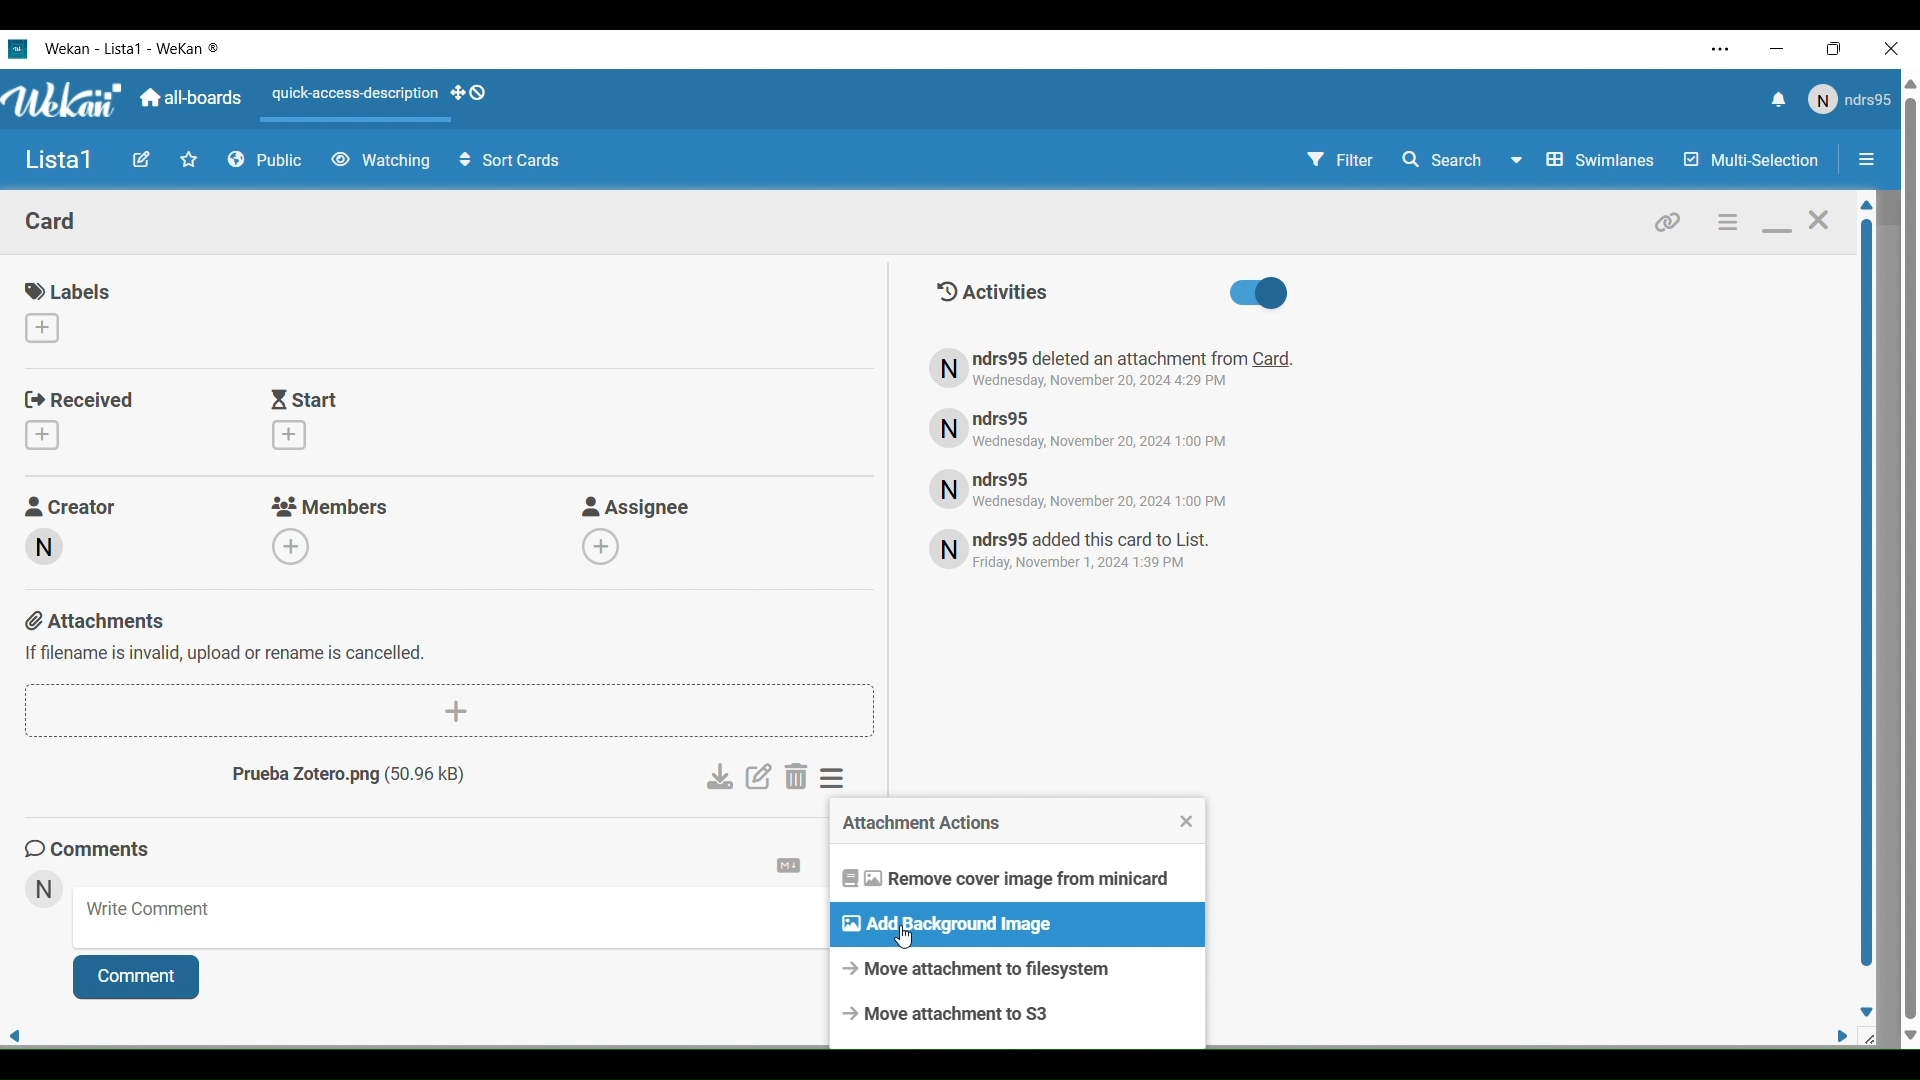 This screenshot has height=1080, width=1920. I want to click on Comments, so click(94, 847).